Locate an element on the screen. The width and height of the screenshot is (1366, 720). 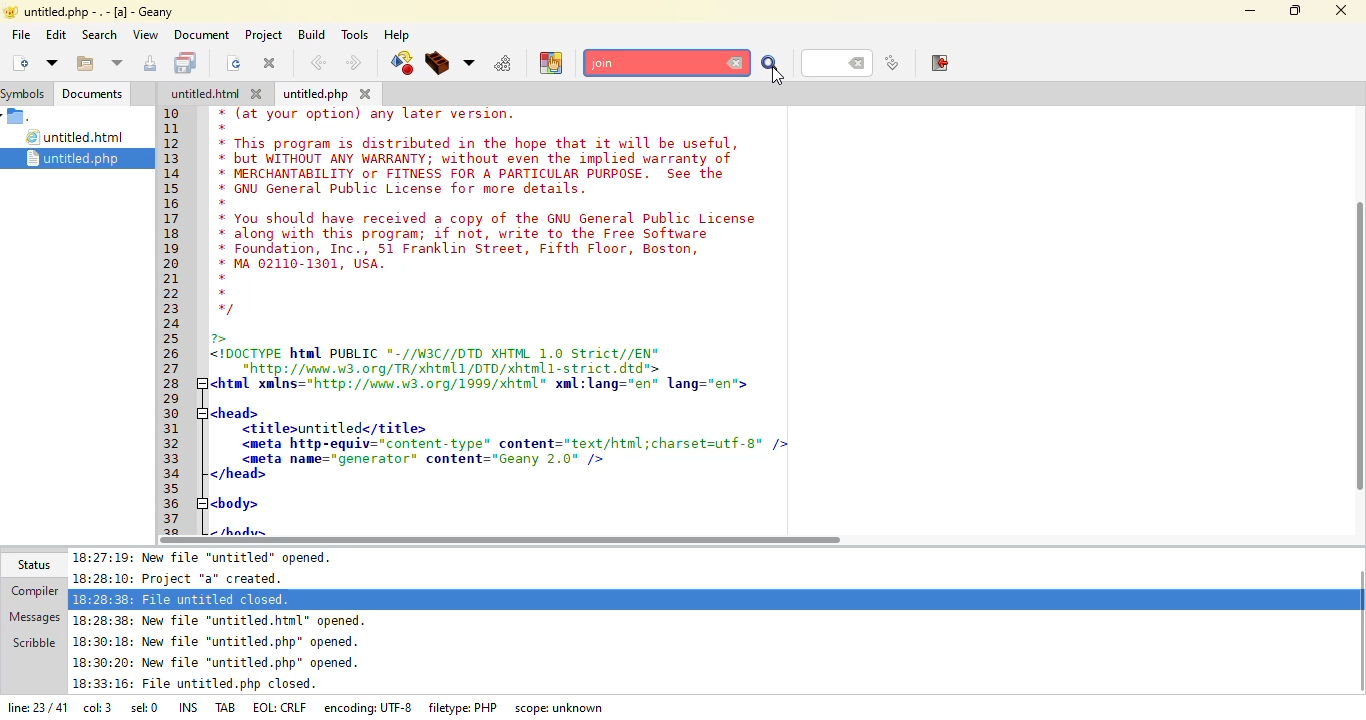
back is located at coordinates (318, 63).